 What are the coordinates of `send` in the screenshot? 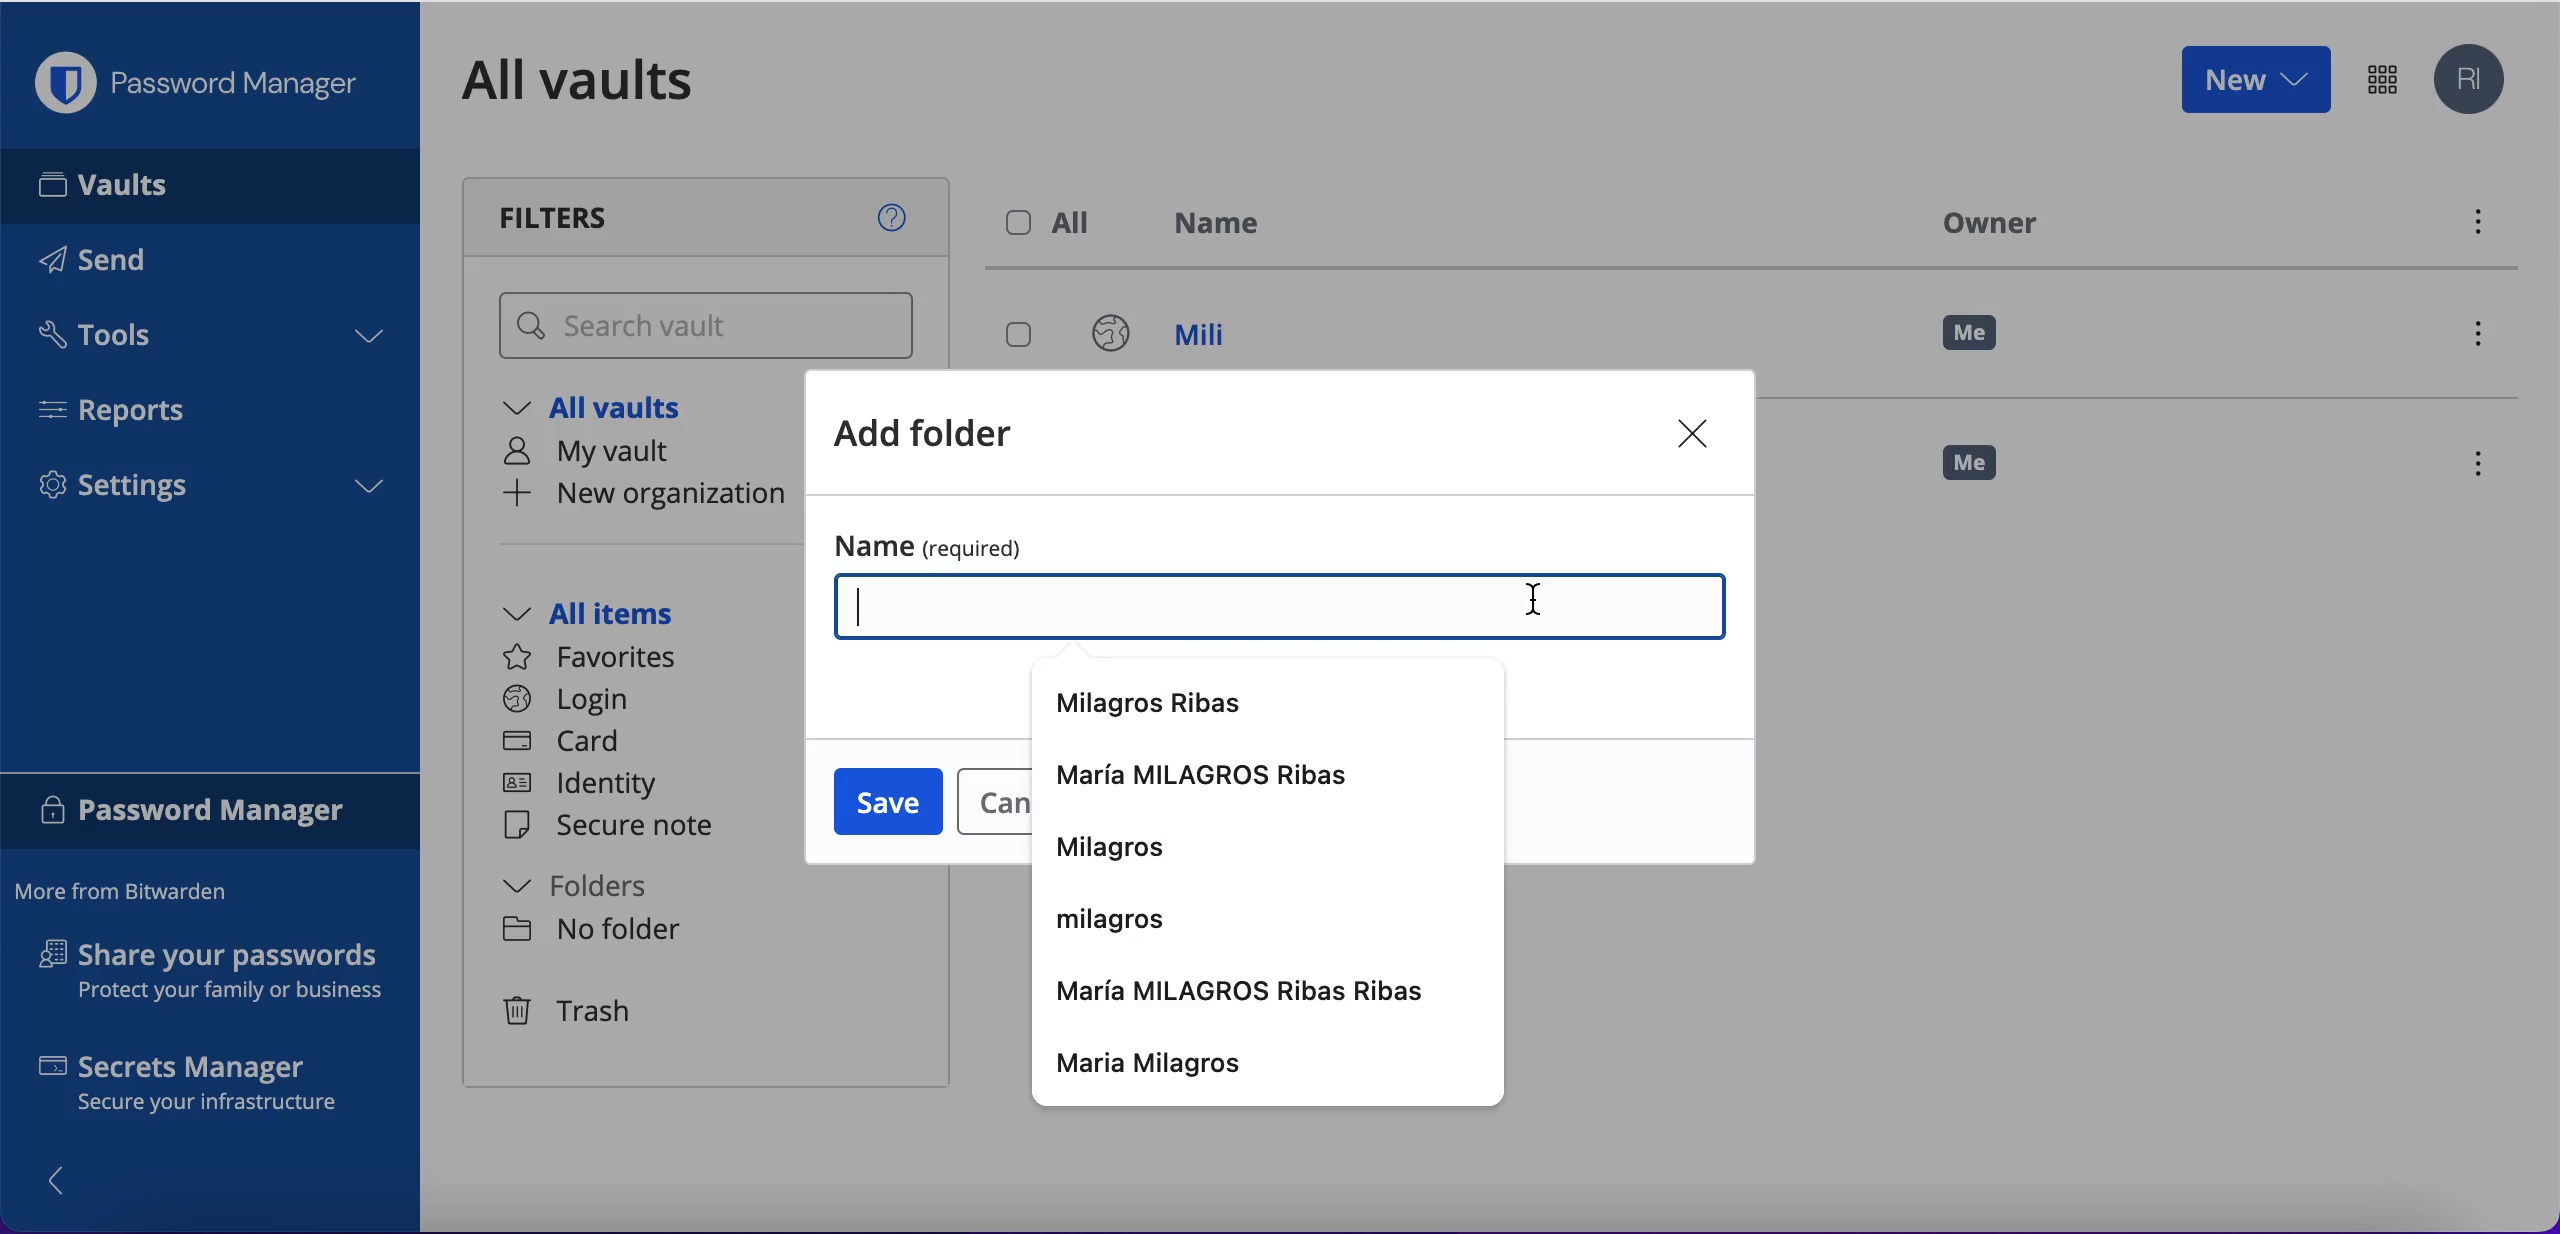 It's located at (122, 264).